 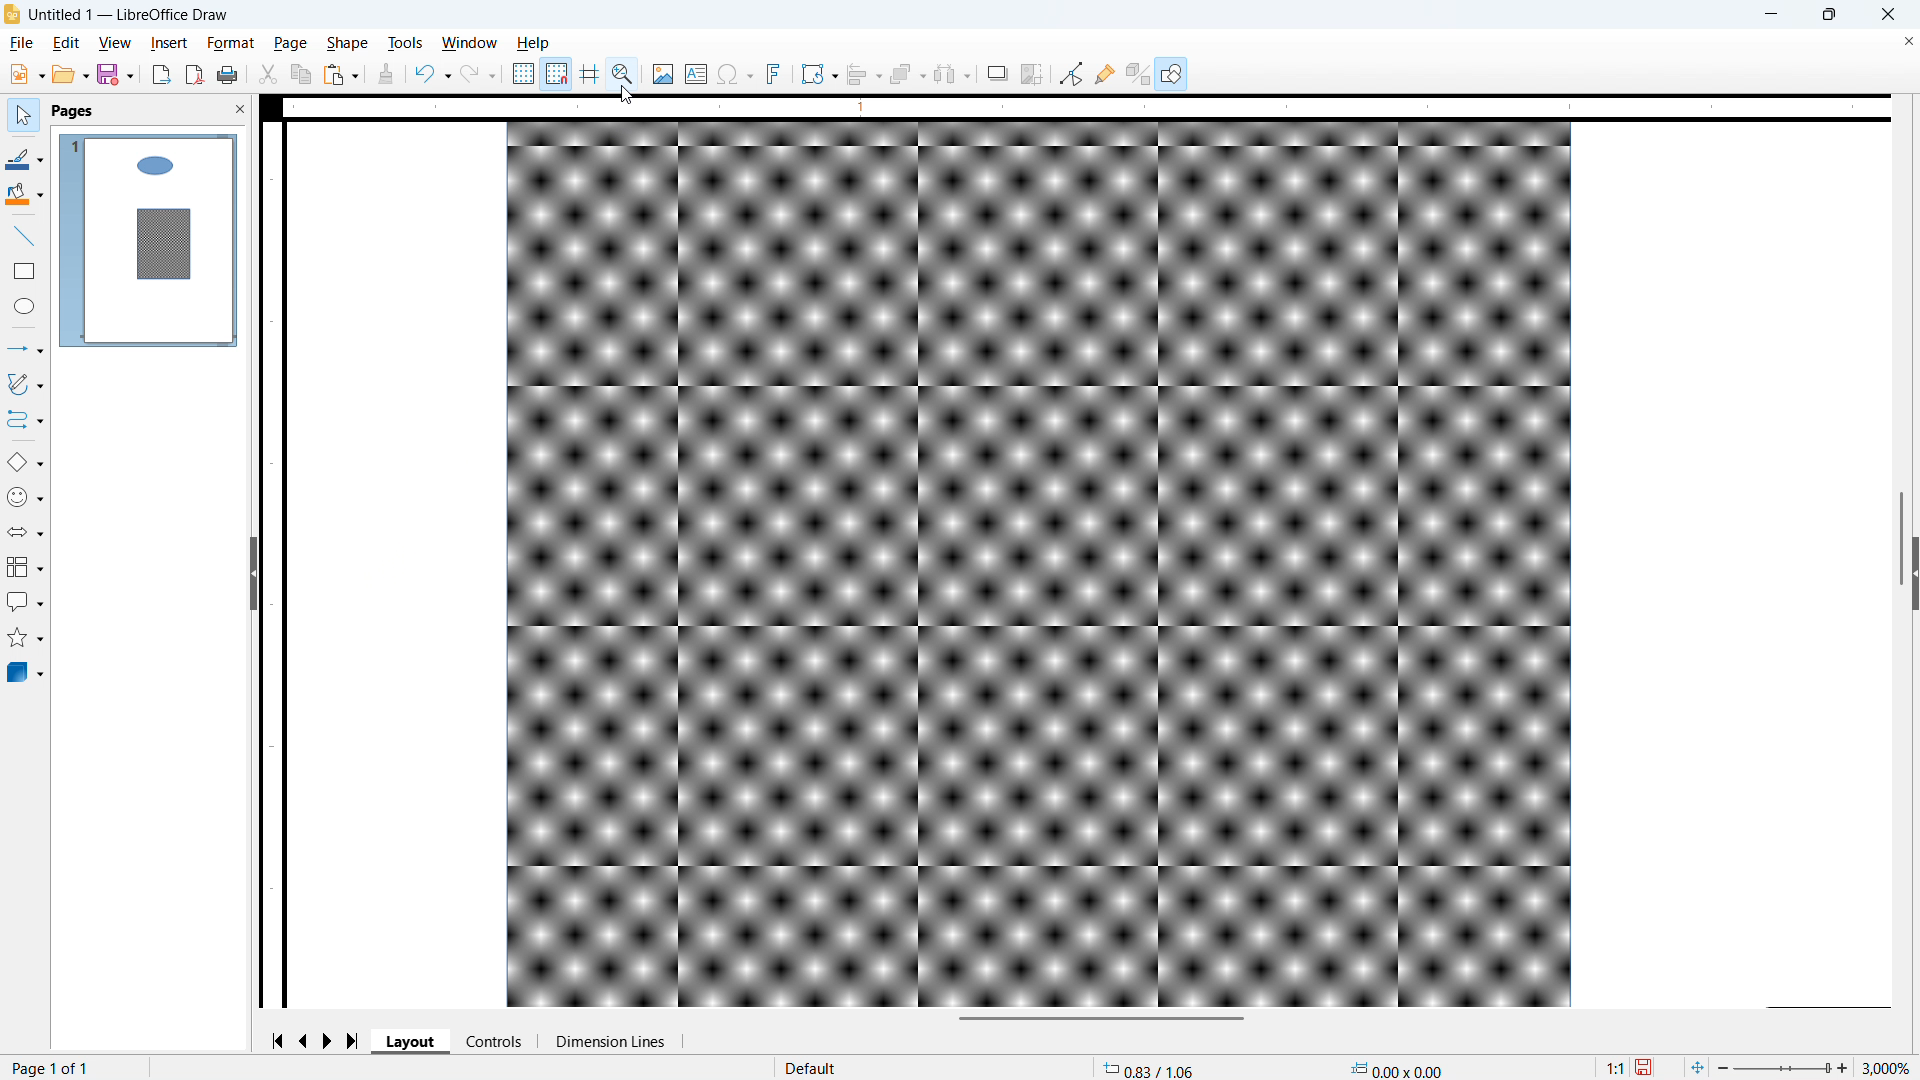 I want to click on Close document , so click(x=1905, y=42).